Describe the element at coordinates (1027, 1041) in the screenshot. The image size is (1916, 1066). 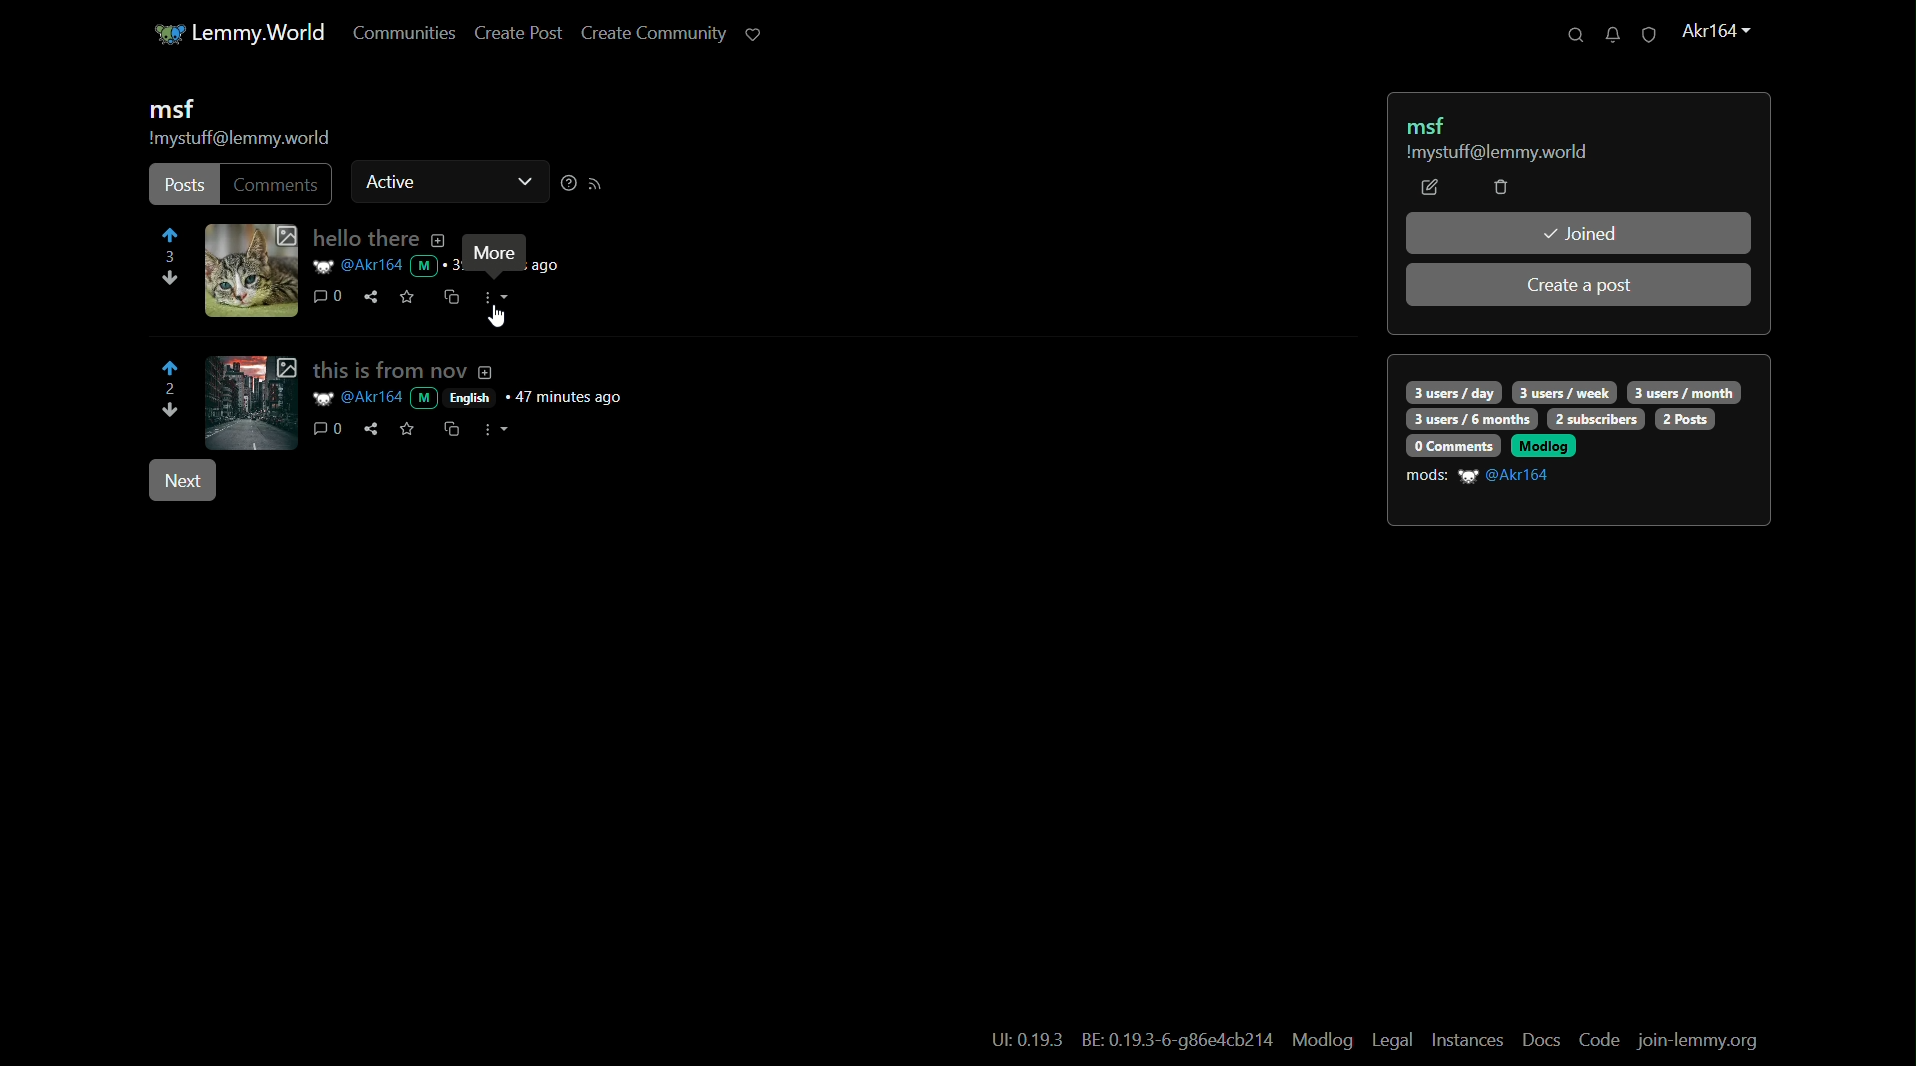
I see `text` at that location.